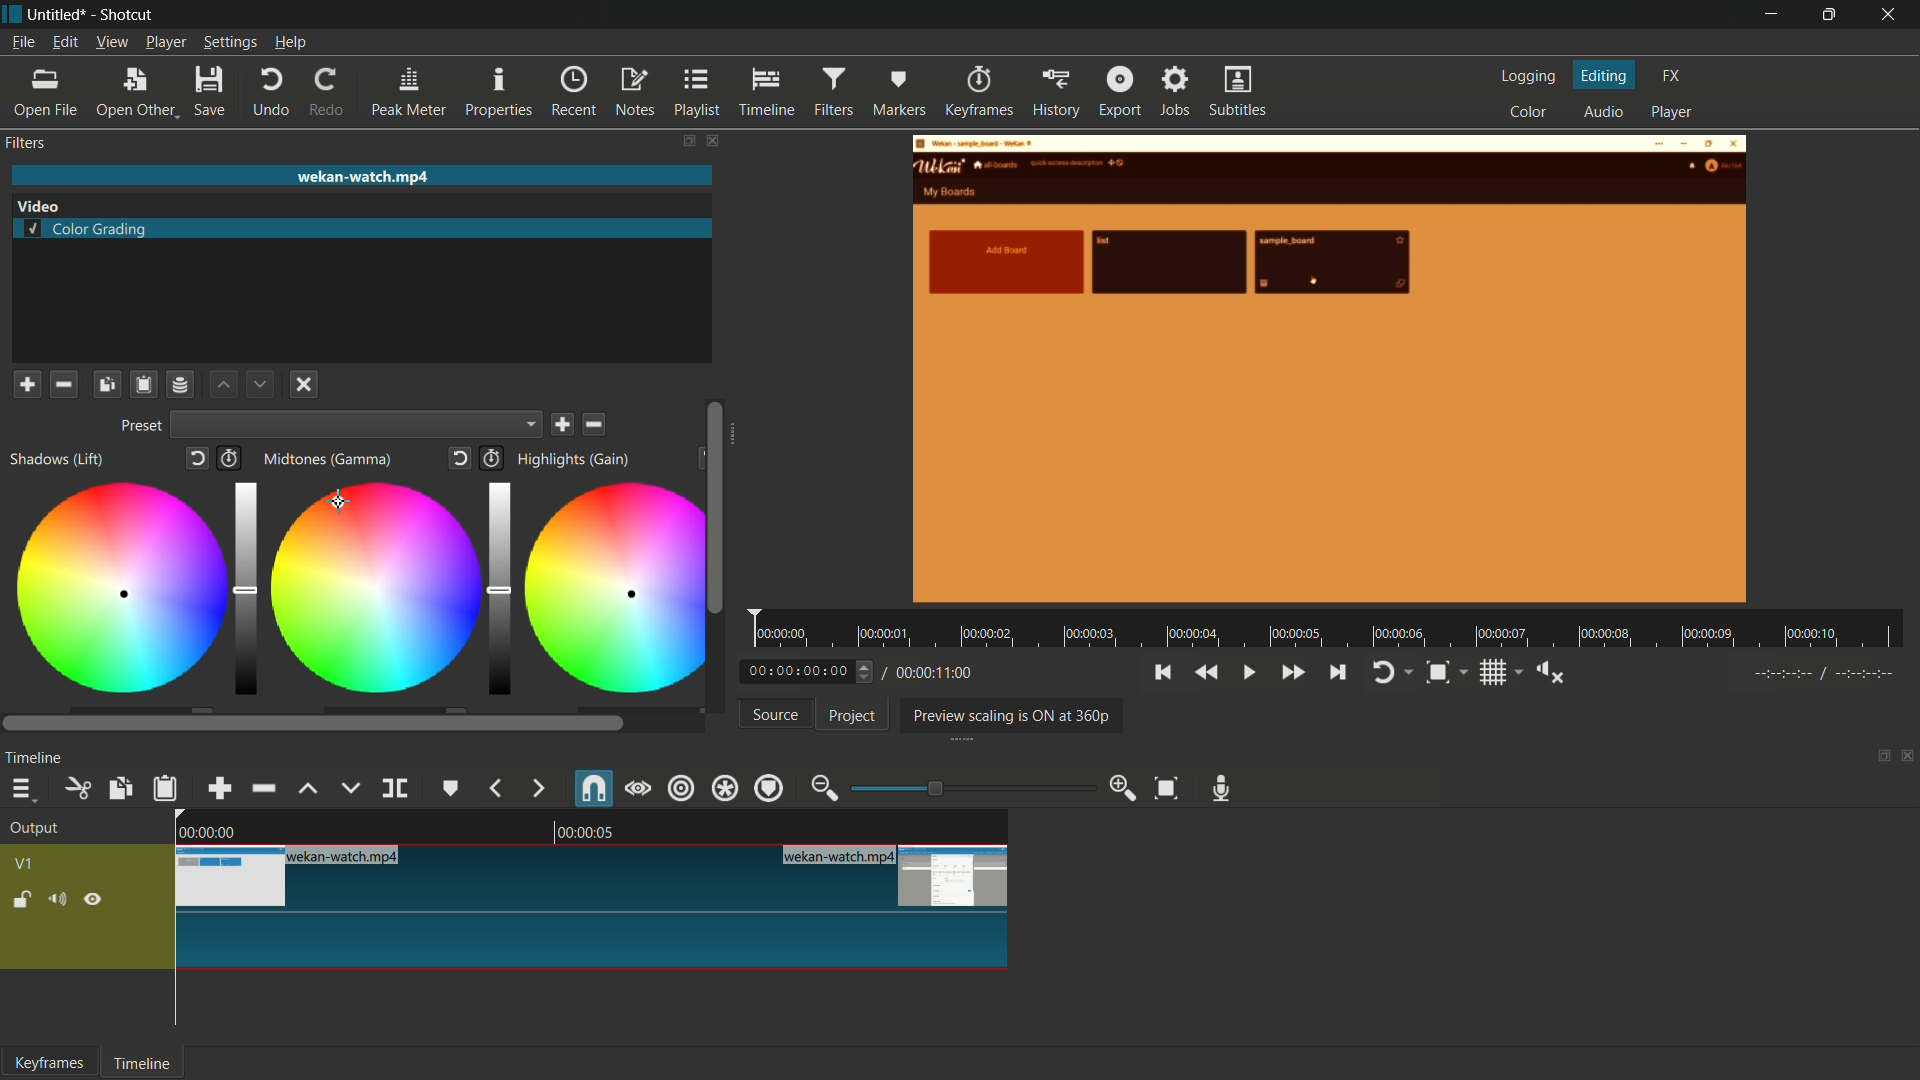  What do you see at coordinates (50, 1063) in the screenshot?
I see `keyframes` at bounding box center [50, 1063].